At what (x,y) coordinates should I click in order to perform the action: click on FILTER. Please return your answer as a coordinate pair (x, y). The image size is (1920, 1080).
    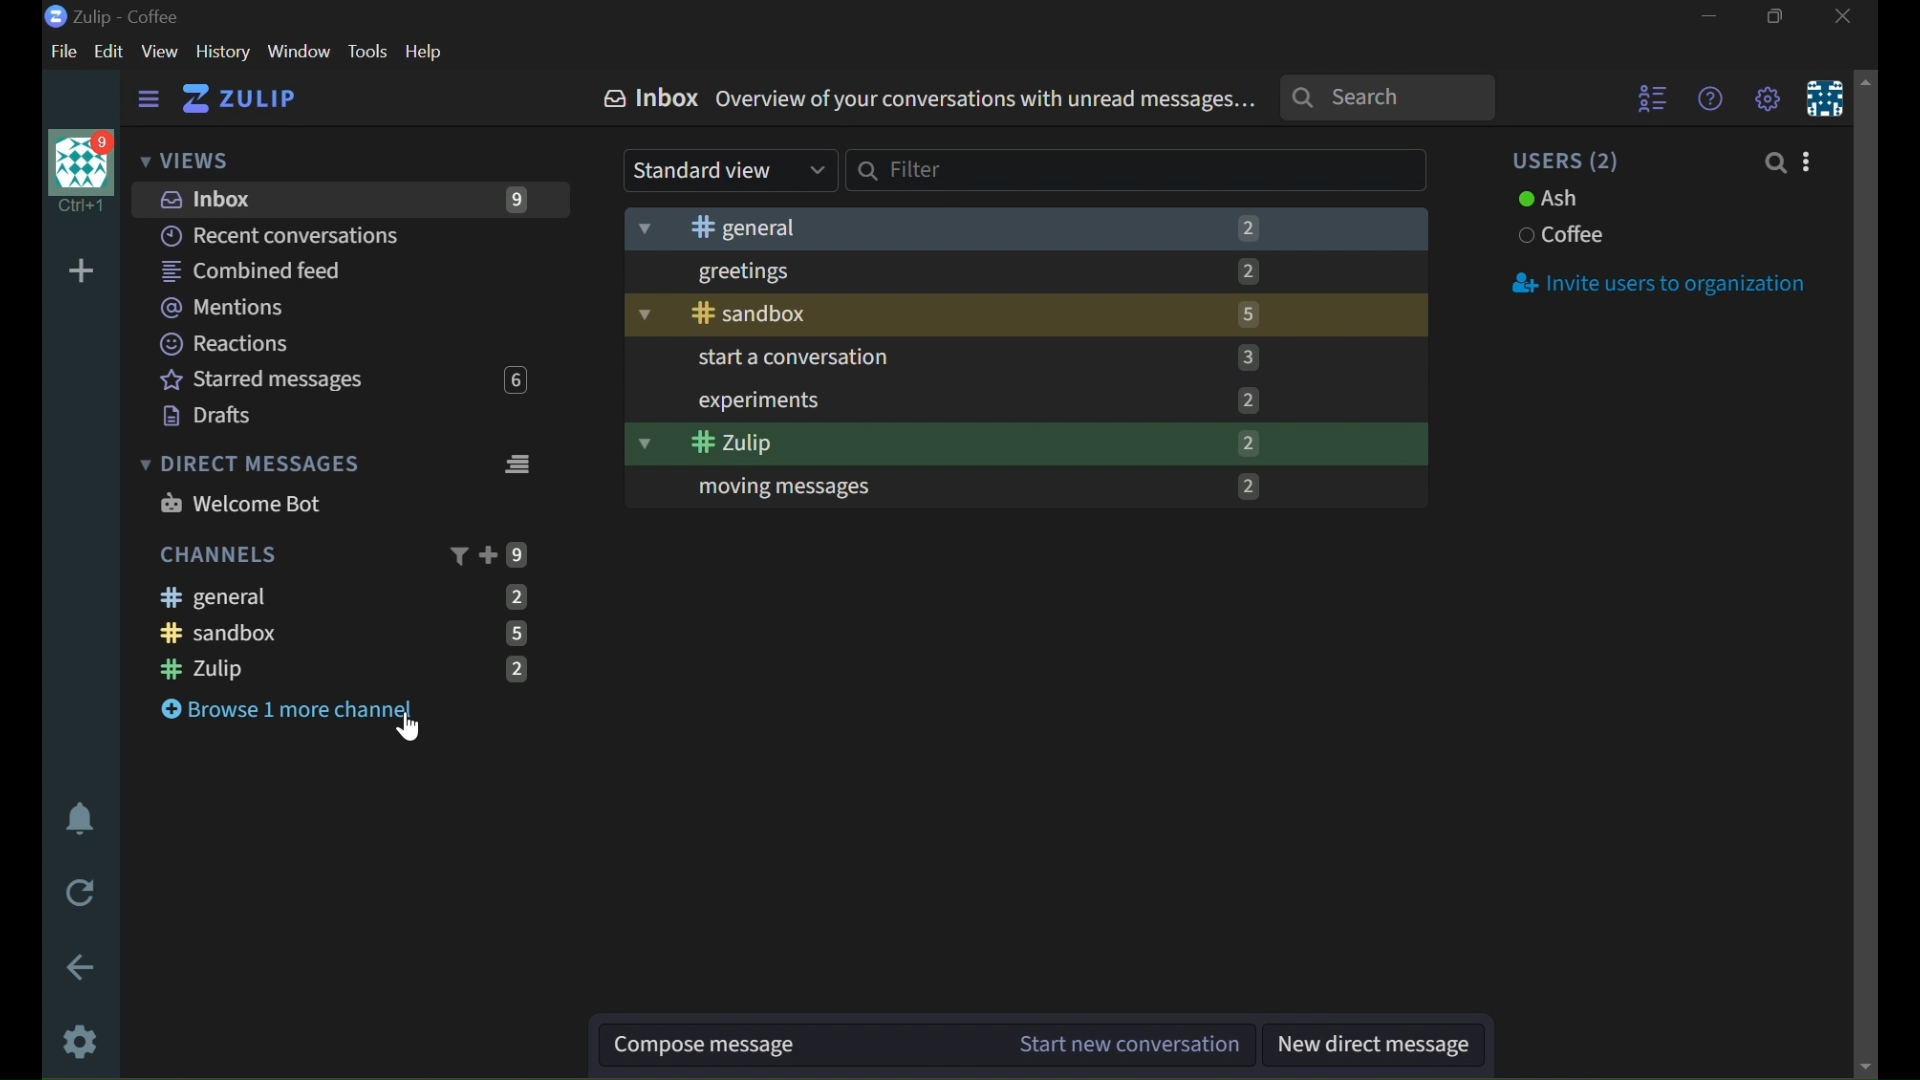
    Looking at the image, I should click on (1141, 167).